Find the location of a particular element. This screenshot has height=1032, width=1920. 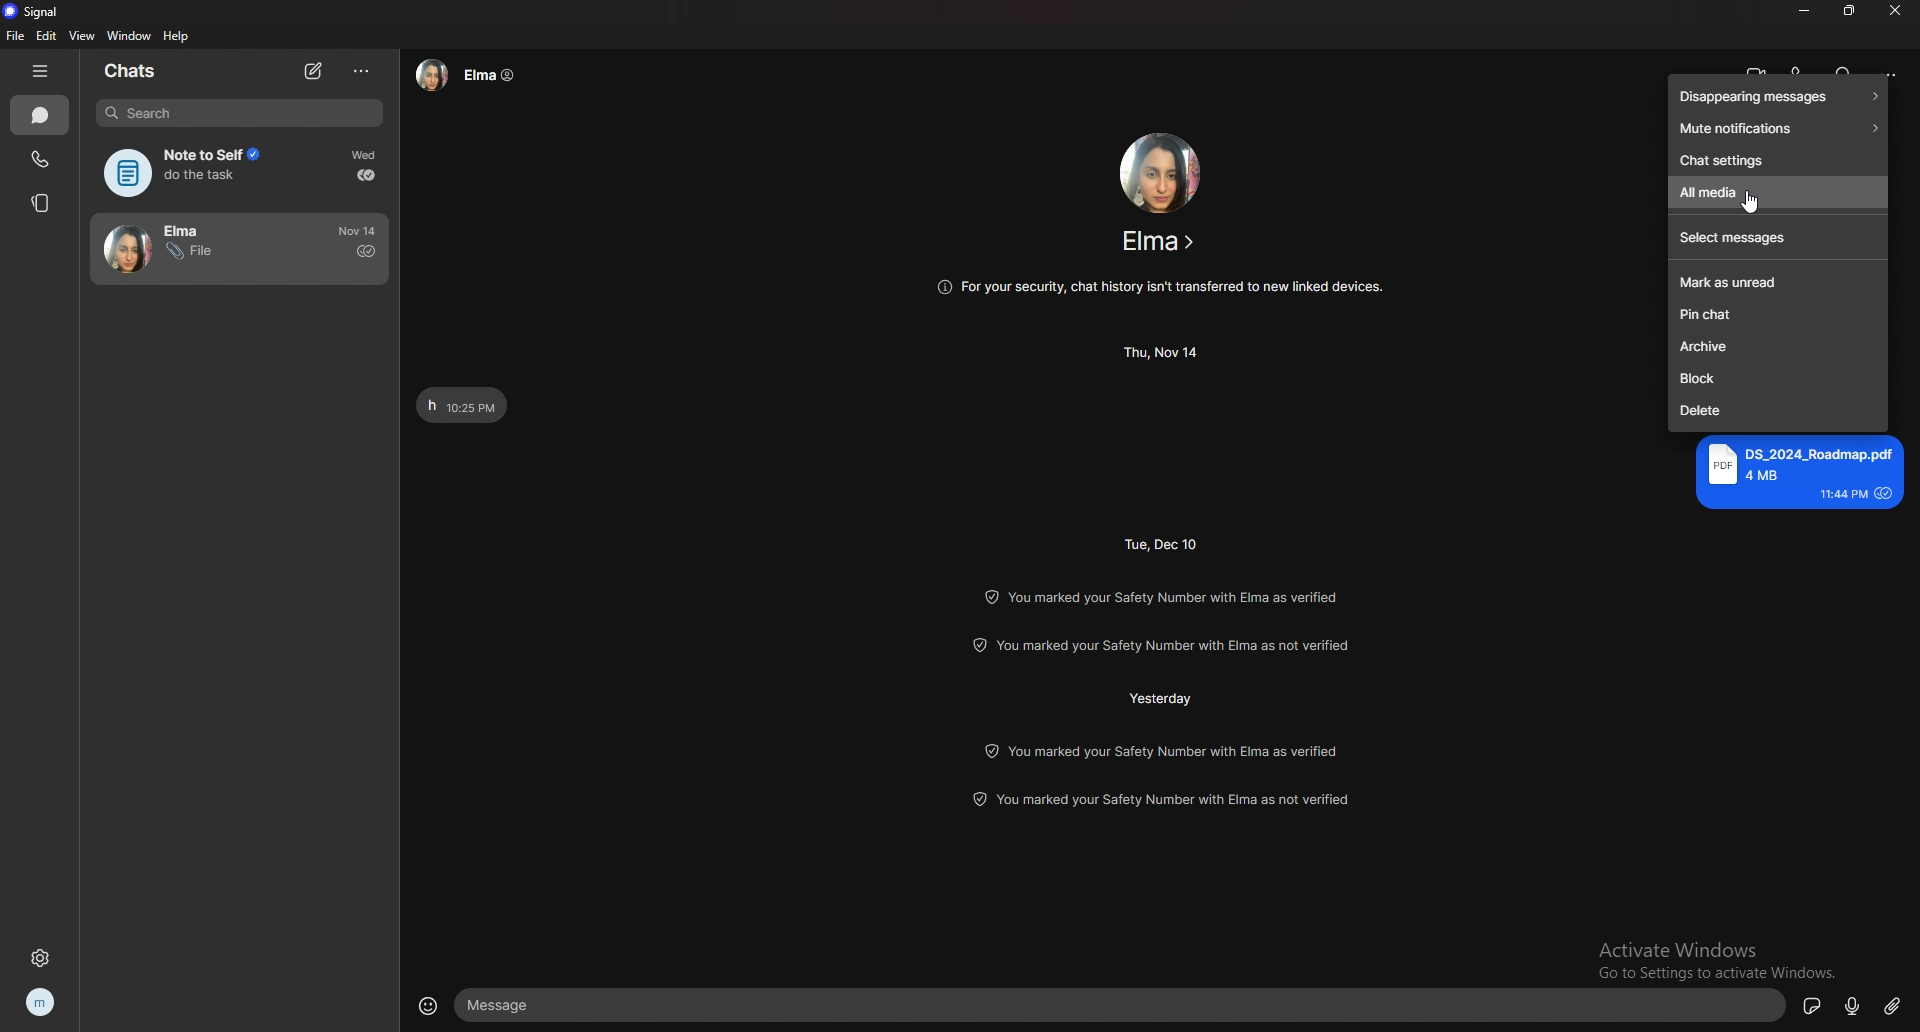

search is located at coordinates (240, 113).